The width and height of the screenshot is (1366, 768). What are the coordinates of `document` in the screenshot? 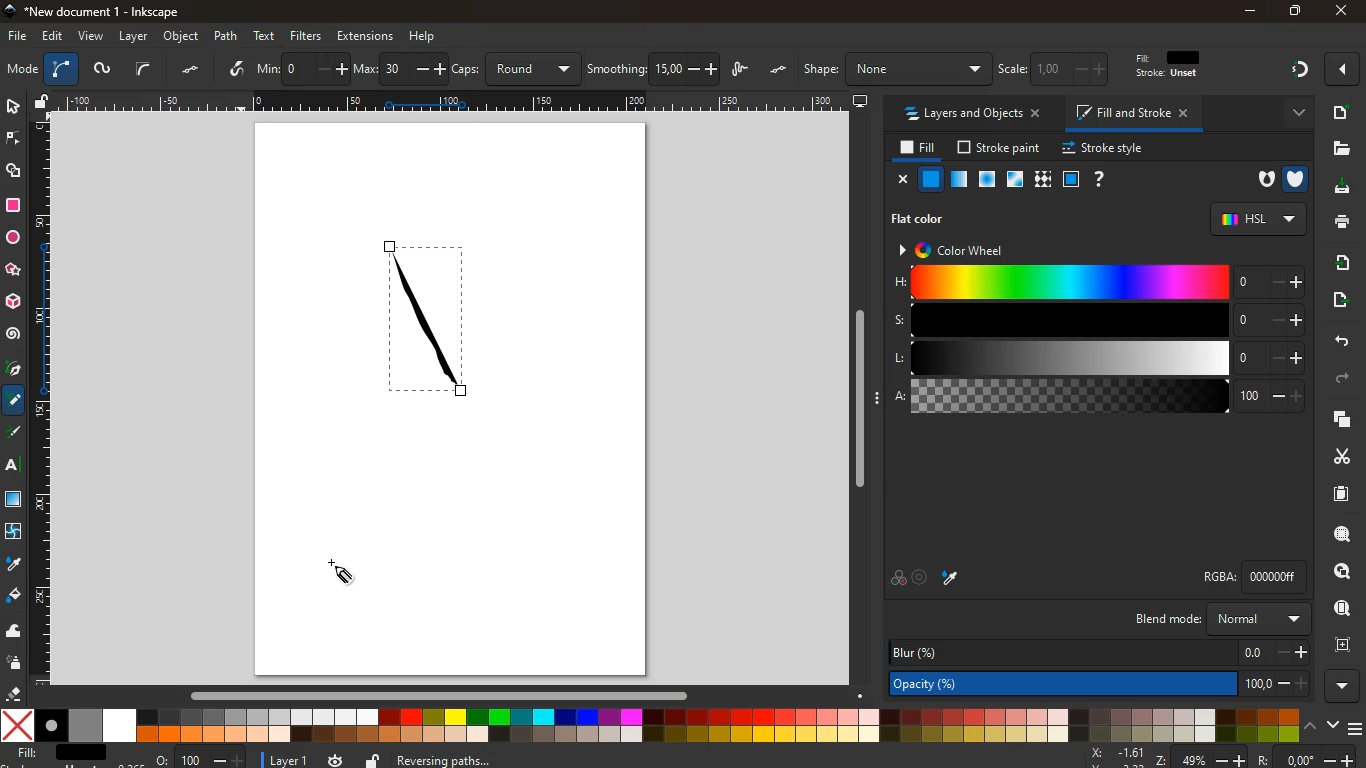 It's located at (1339, 112).